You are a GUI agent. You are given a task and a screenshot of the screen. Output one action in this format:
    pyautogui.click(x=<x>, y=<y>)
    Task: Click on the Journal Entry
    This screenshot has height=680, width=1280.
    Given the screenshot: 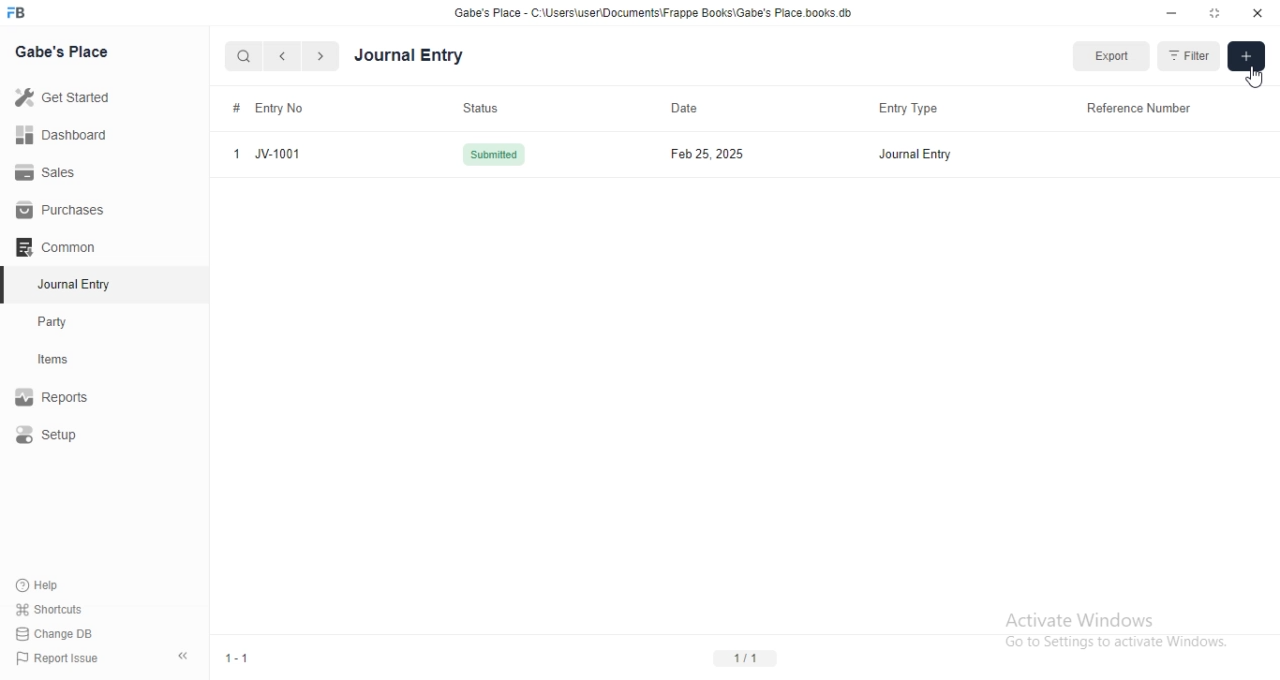 What is the action you would take?
    pyautogui.click(x=71, y=284)
    